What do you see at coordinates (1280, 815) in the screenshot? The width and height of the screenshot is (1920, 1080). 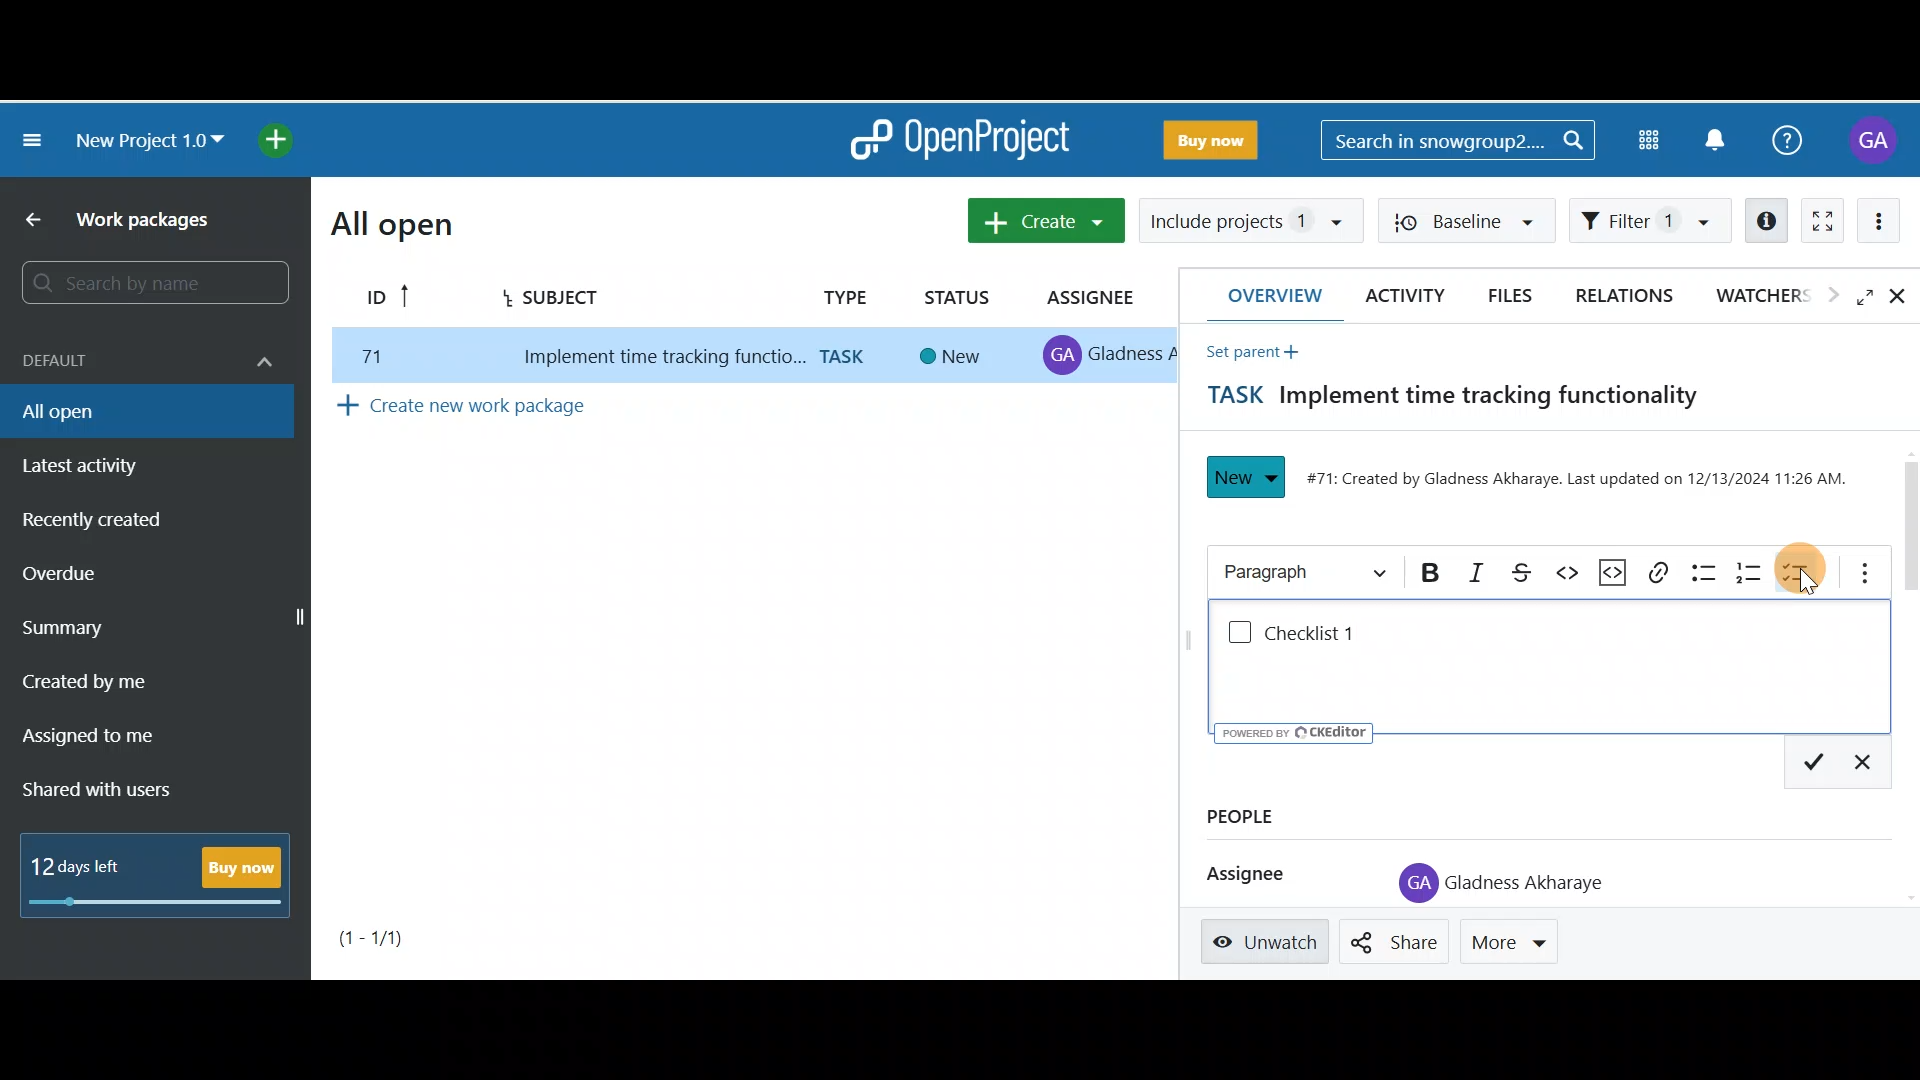 I see `People` at bounding box center [1280, 815].